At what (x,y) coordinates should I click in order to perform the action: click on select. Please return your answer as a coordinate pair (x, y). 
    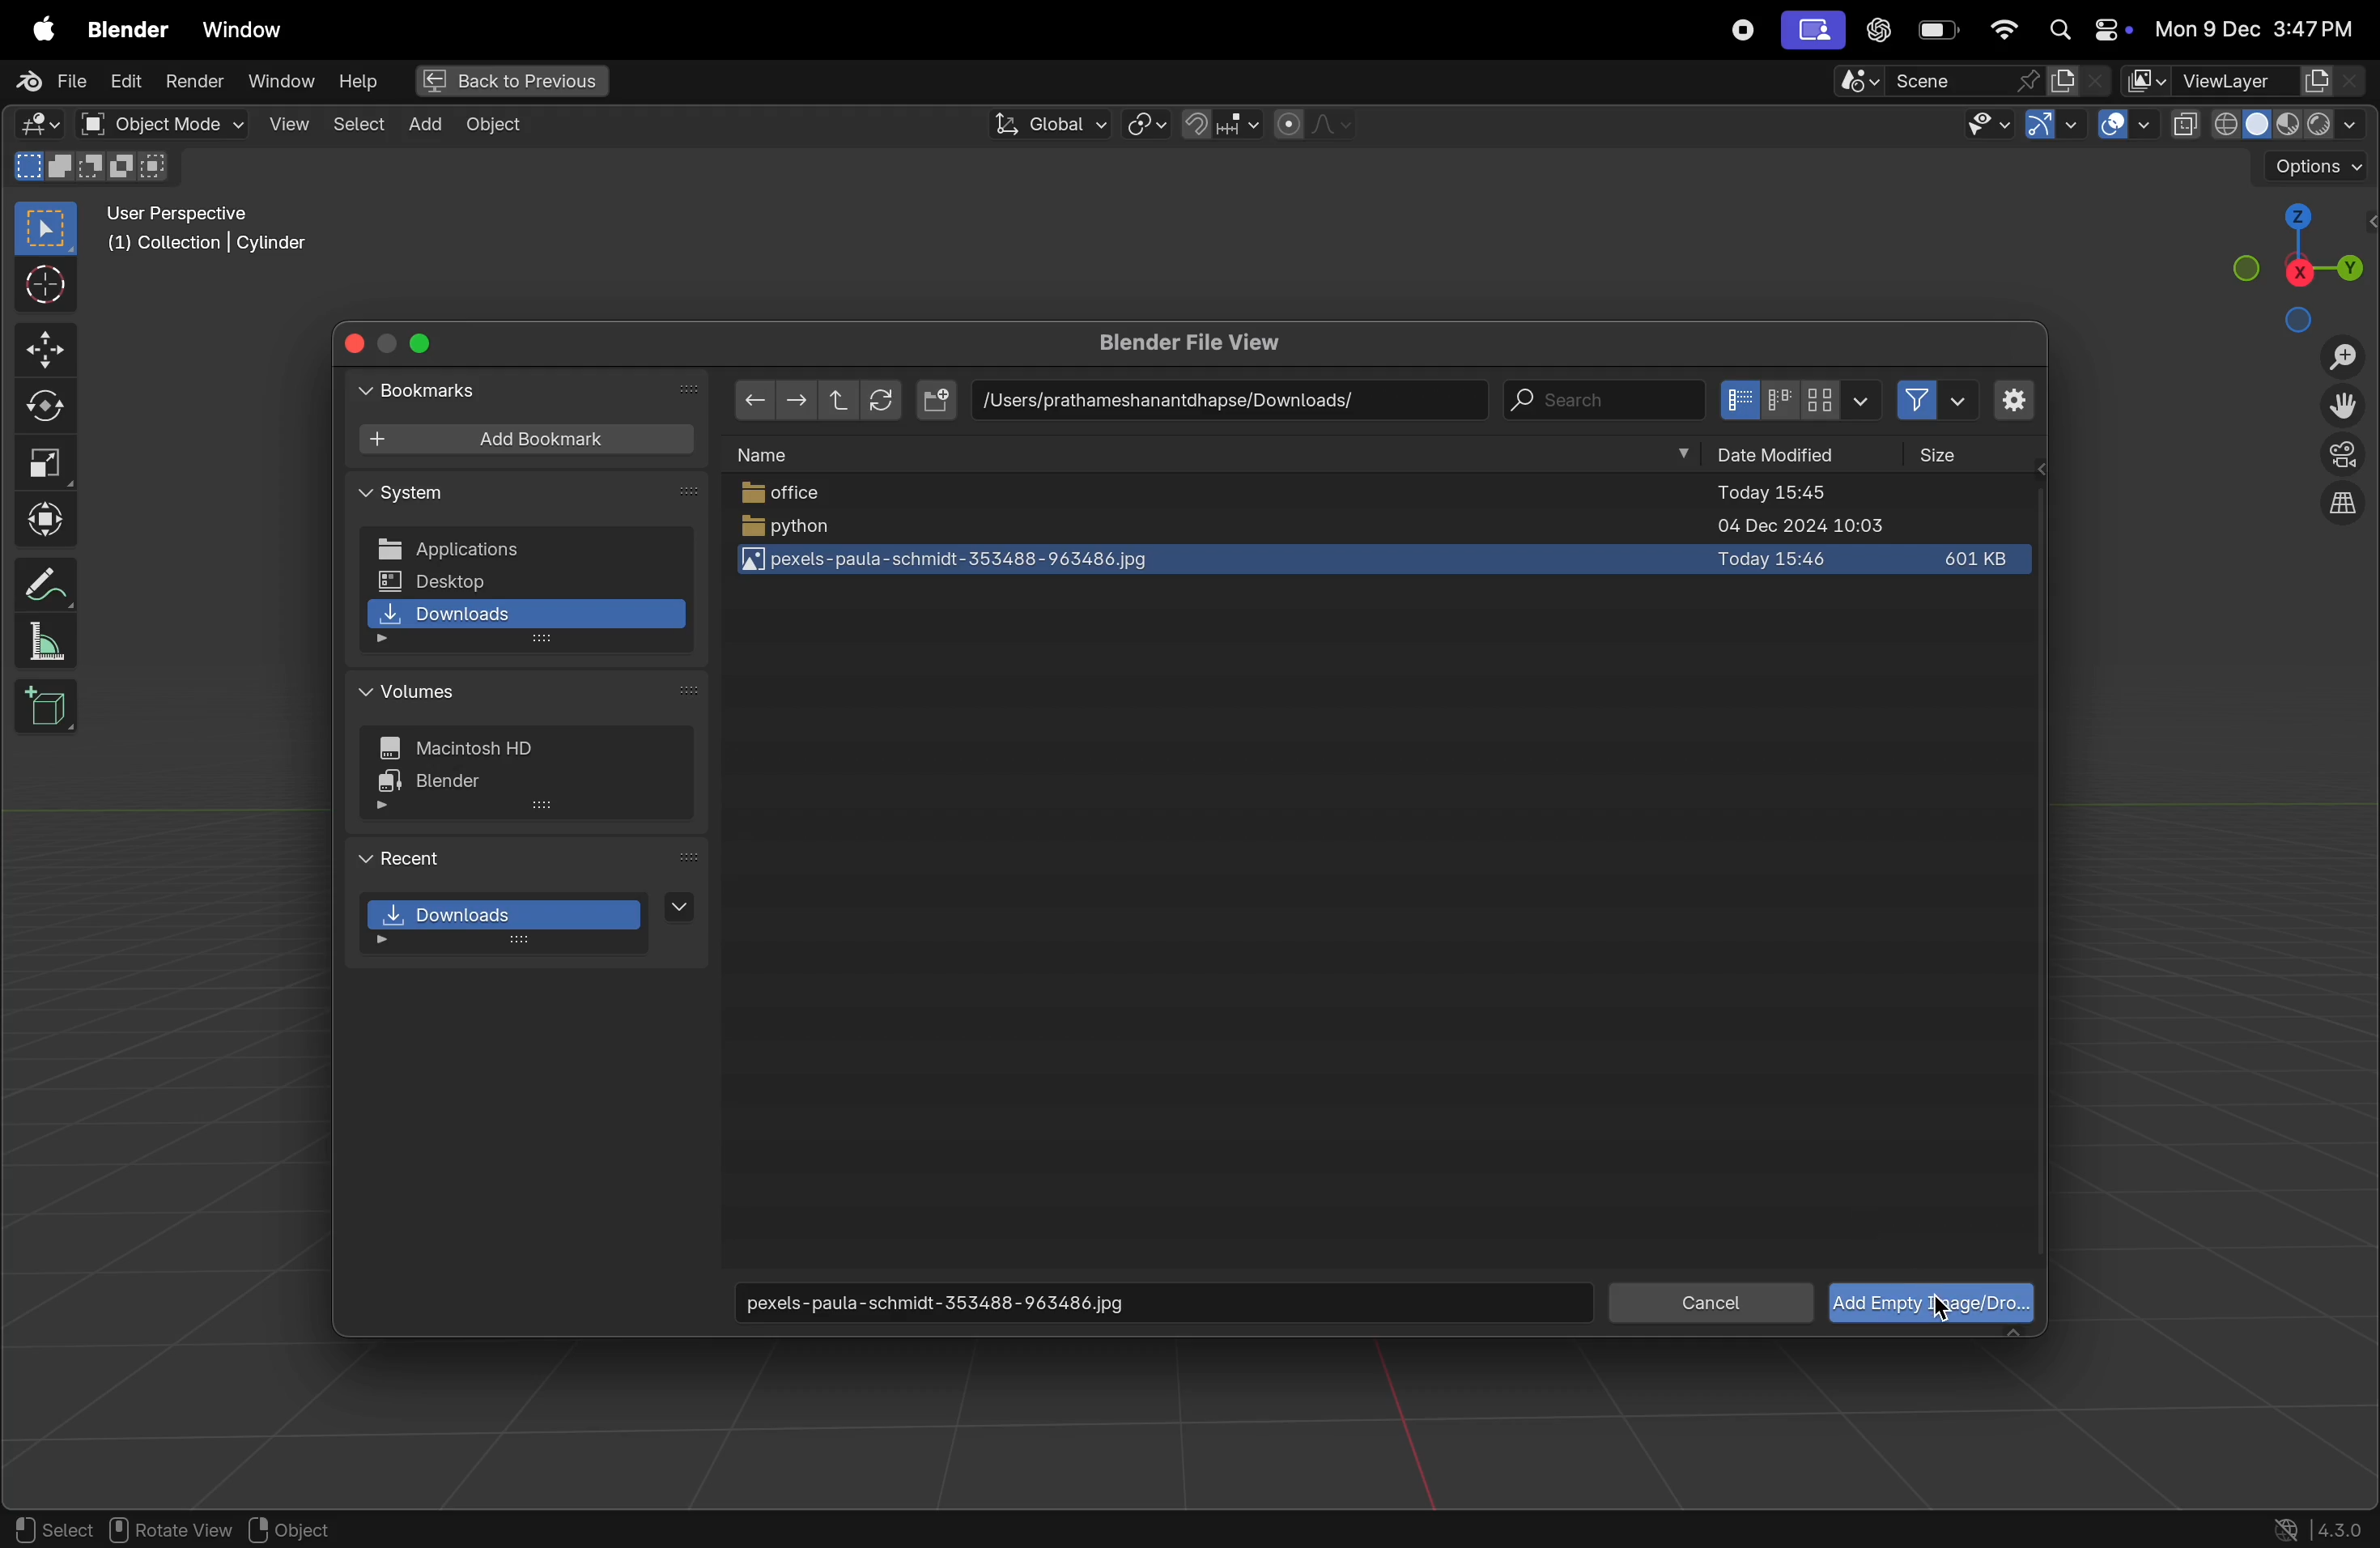
    Looking at the image, I should click on (51, 1529).